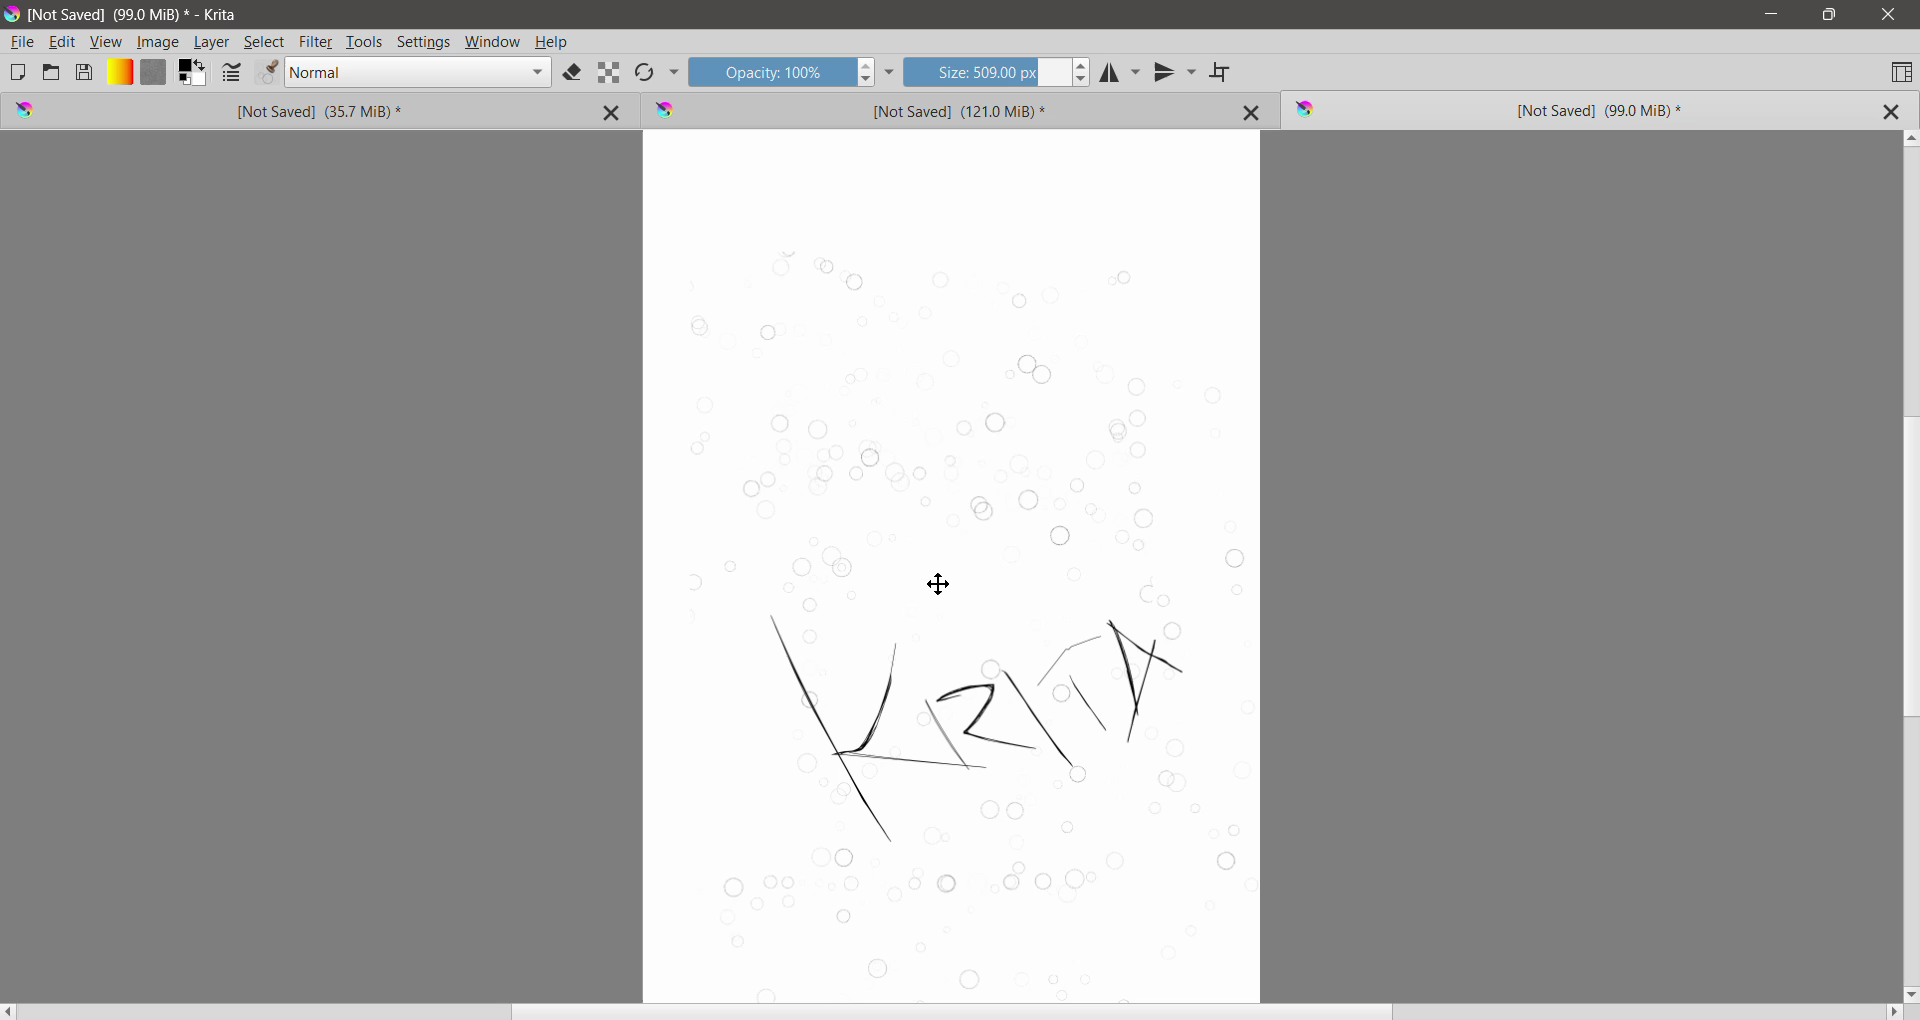 The height and width of the screenshot is (1020, 1920). Describe the element at coordinates (609, 73) in the screenshot. I see `Preserve Alpha` at that location.